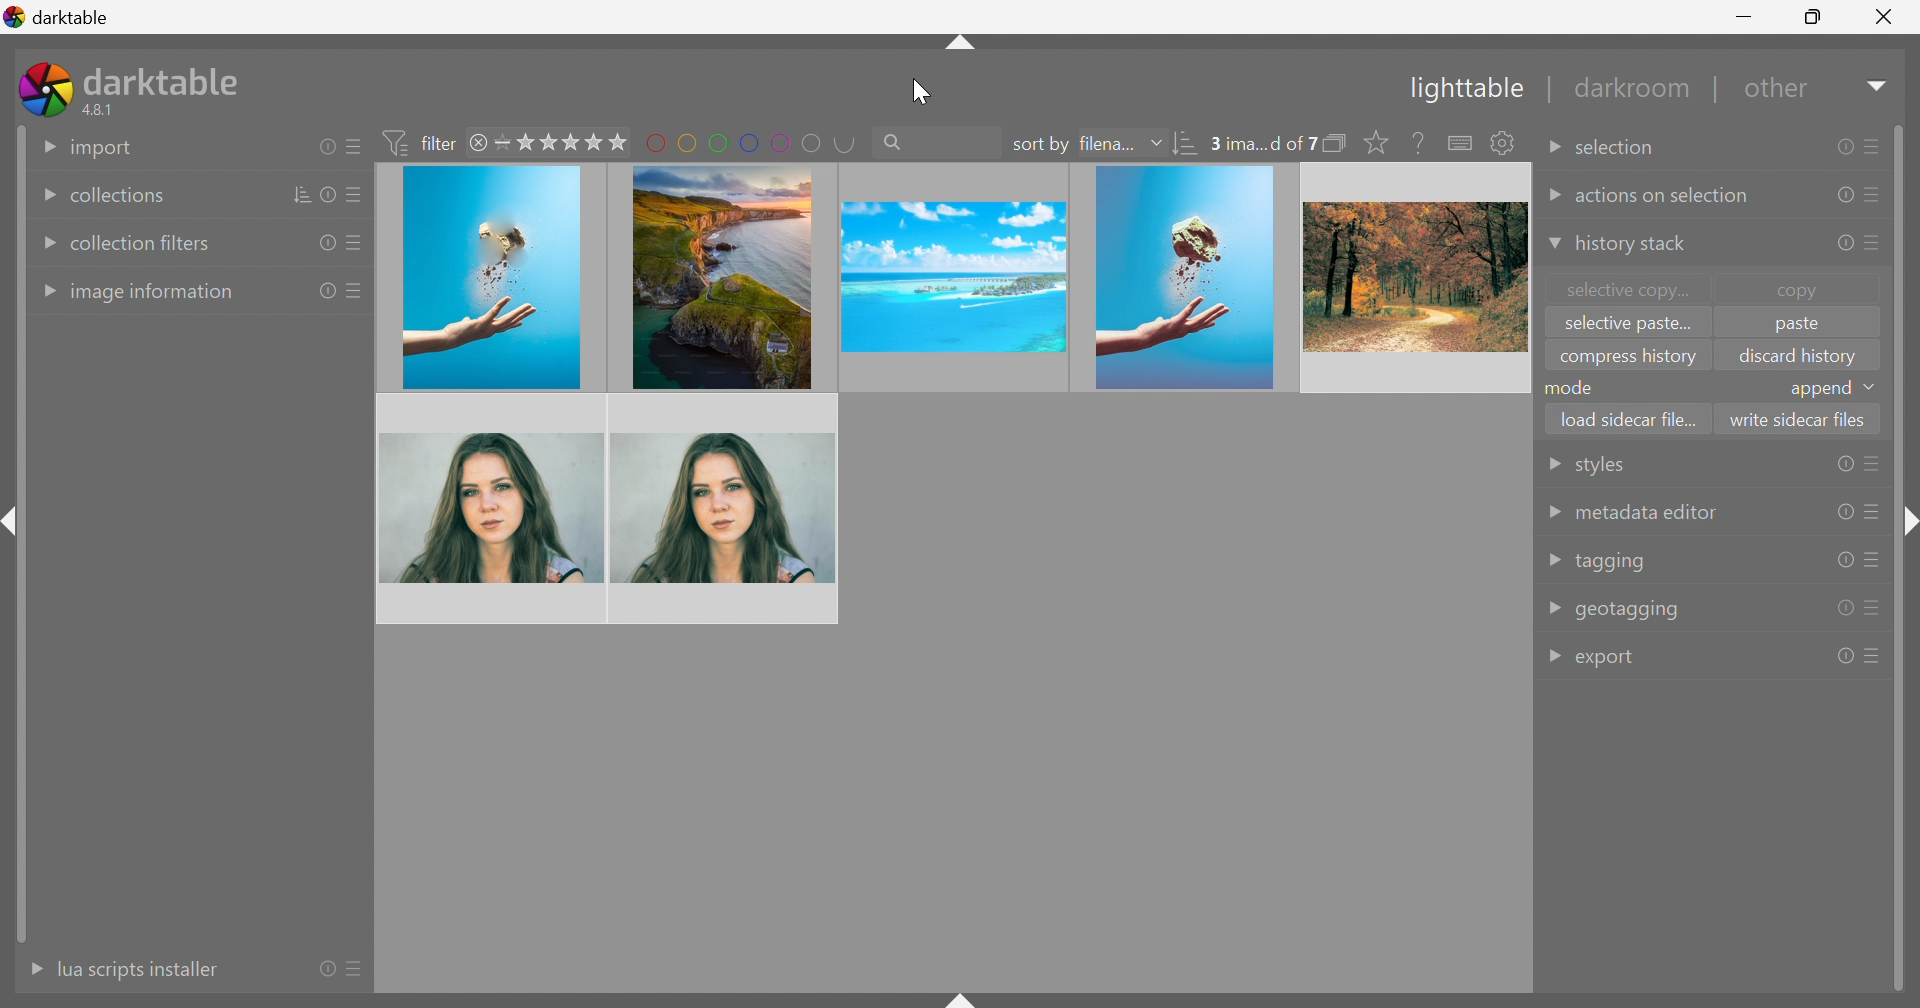  What do you see at coordinates (1845, 656) in the screenshot?
I see `reset` at bounding box center [1845, 656].